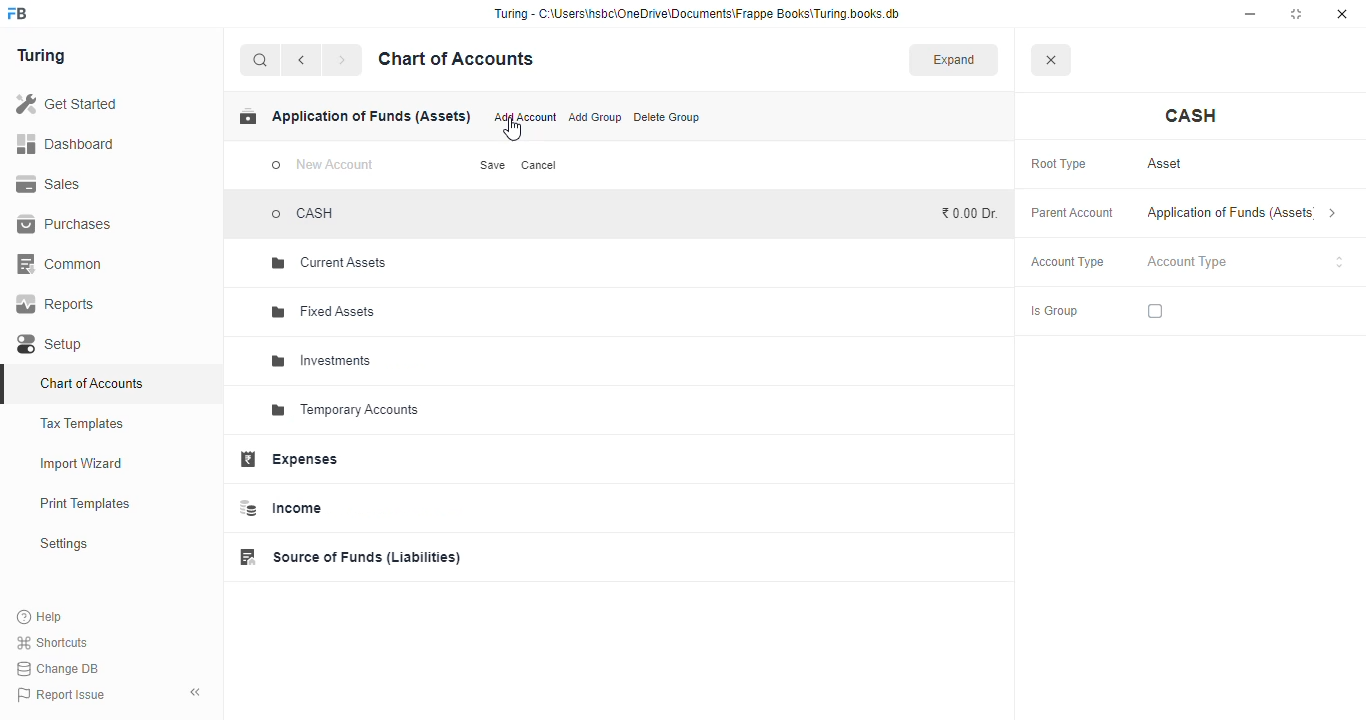  Describe the element at coordinates (696, 13) in the screenshot. I see `“Turing - C:\Users\hsbc\OneDrive\Documents\Frappe Books\Turing books.db` at that location.